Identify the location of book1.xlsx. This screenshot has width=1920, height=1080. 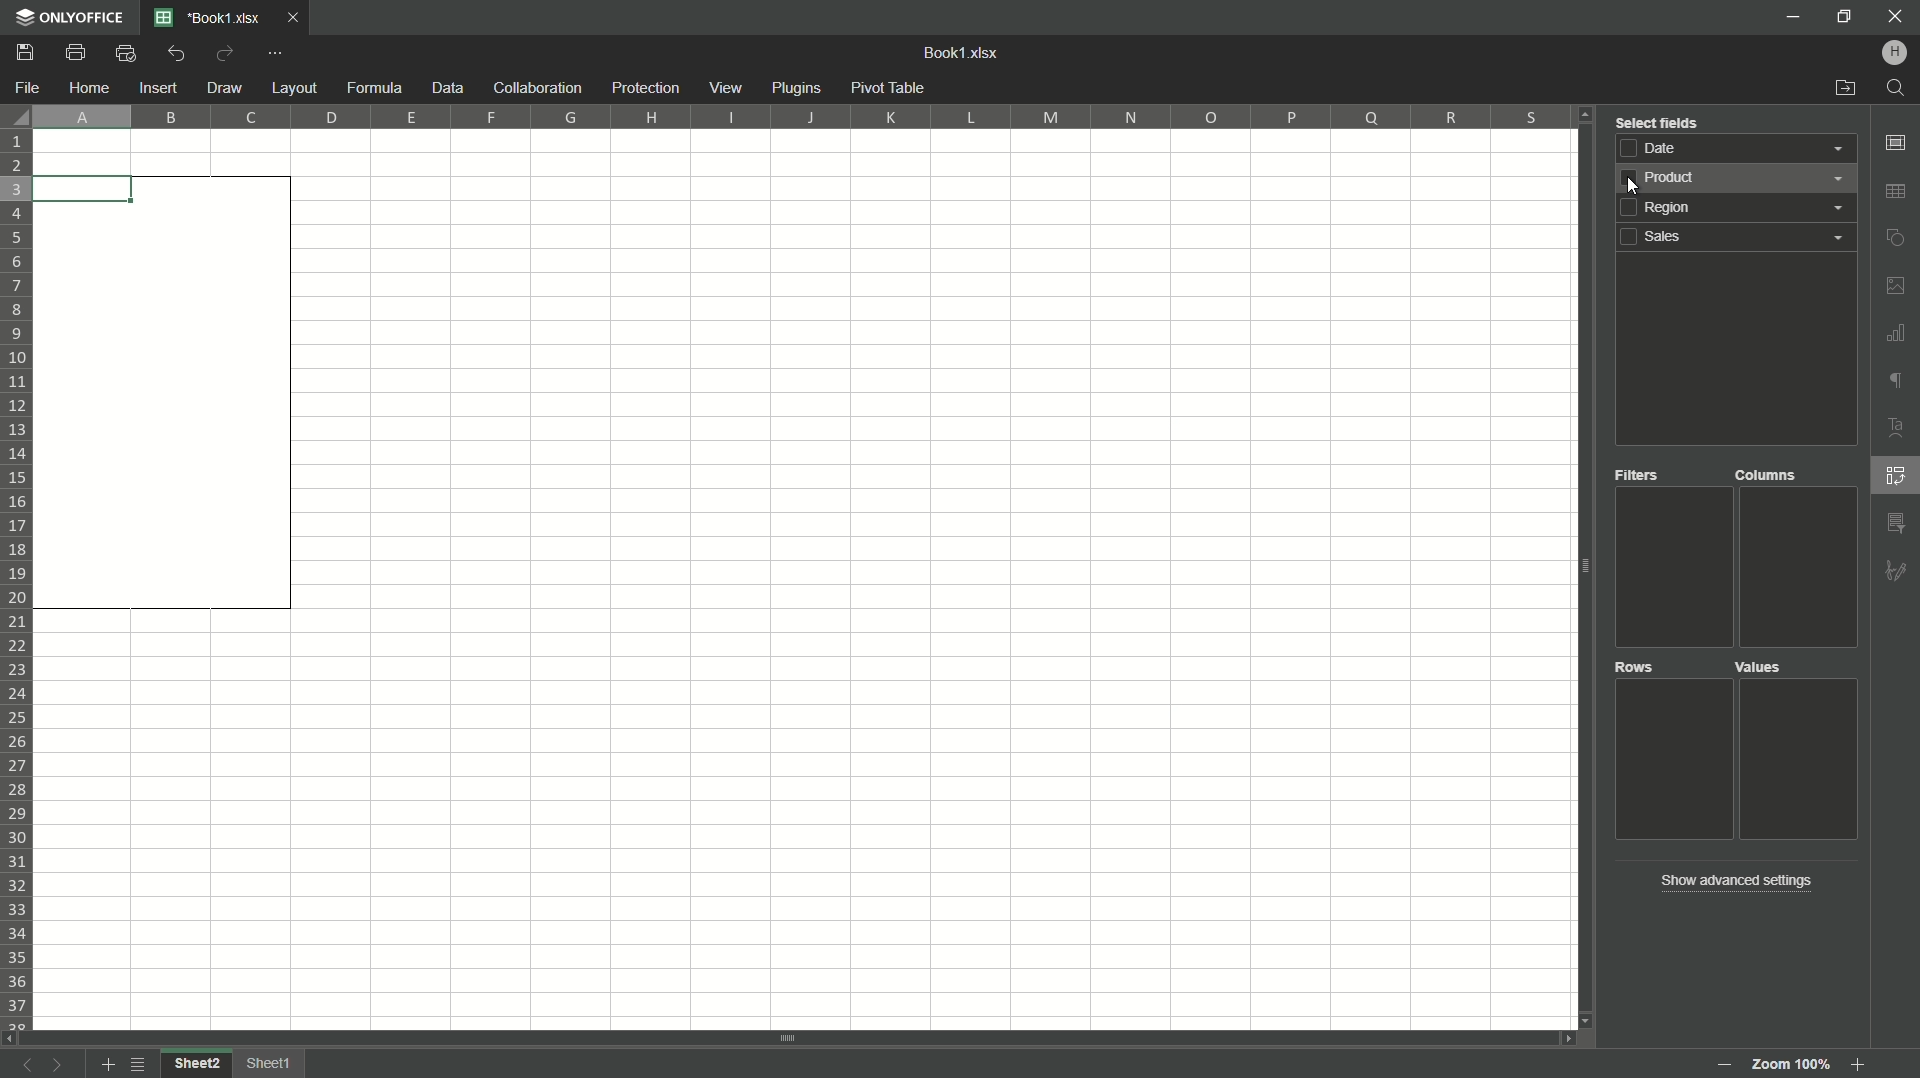
(964, 53).